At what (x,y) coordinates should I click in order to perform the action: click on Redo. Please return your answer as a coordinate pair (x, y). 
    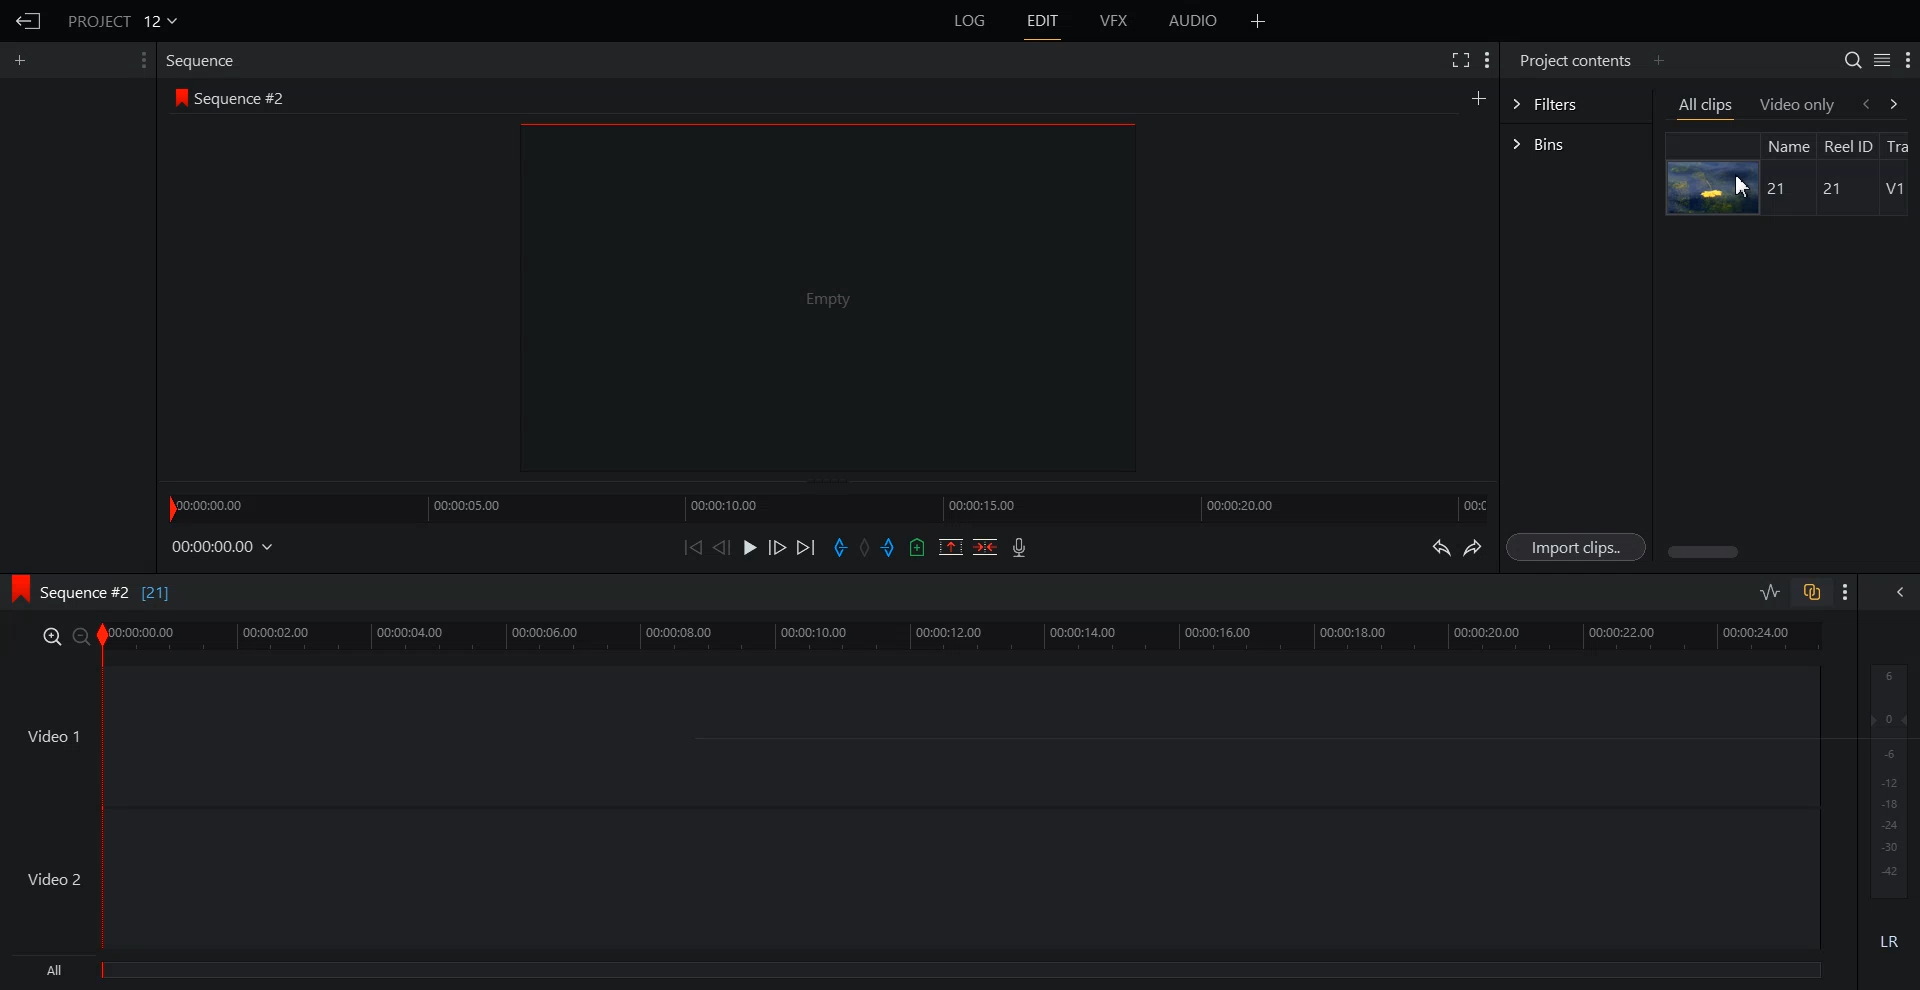
    Looking at the image, I should click on (1473, 547).